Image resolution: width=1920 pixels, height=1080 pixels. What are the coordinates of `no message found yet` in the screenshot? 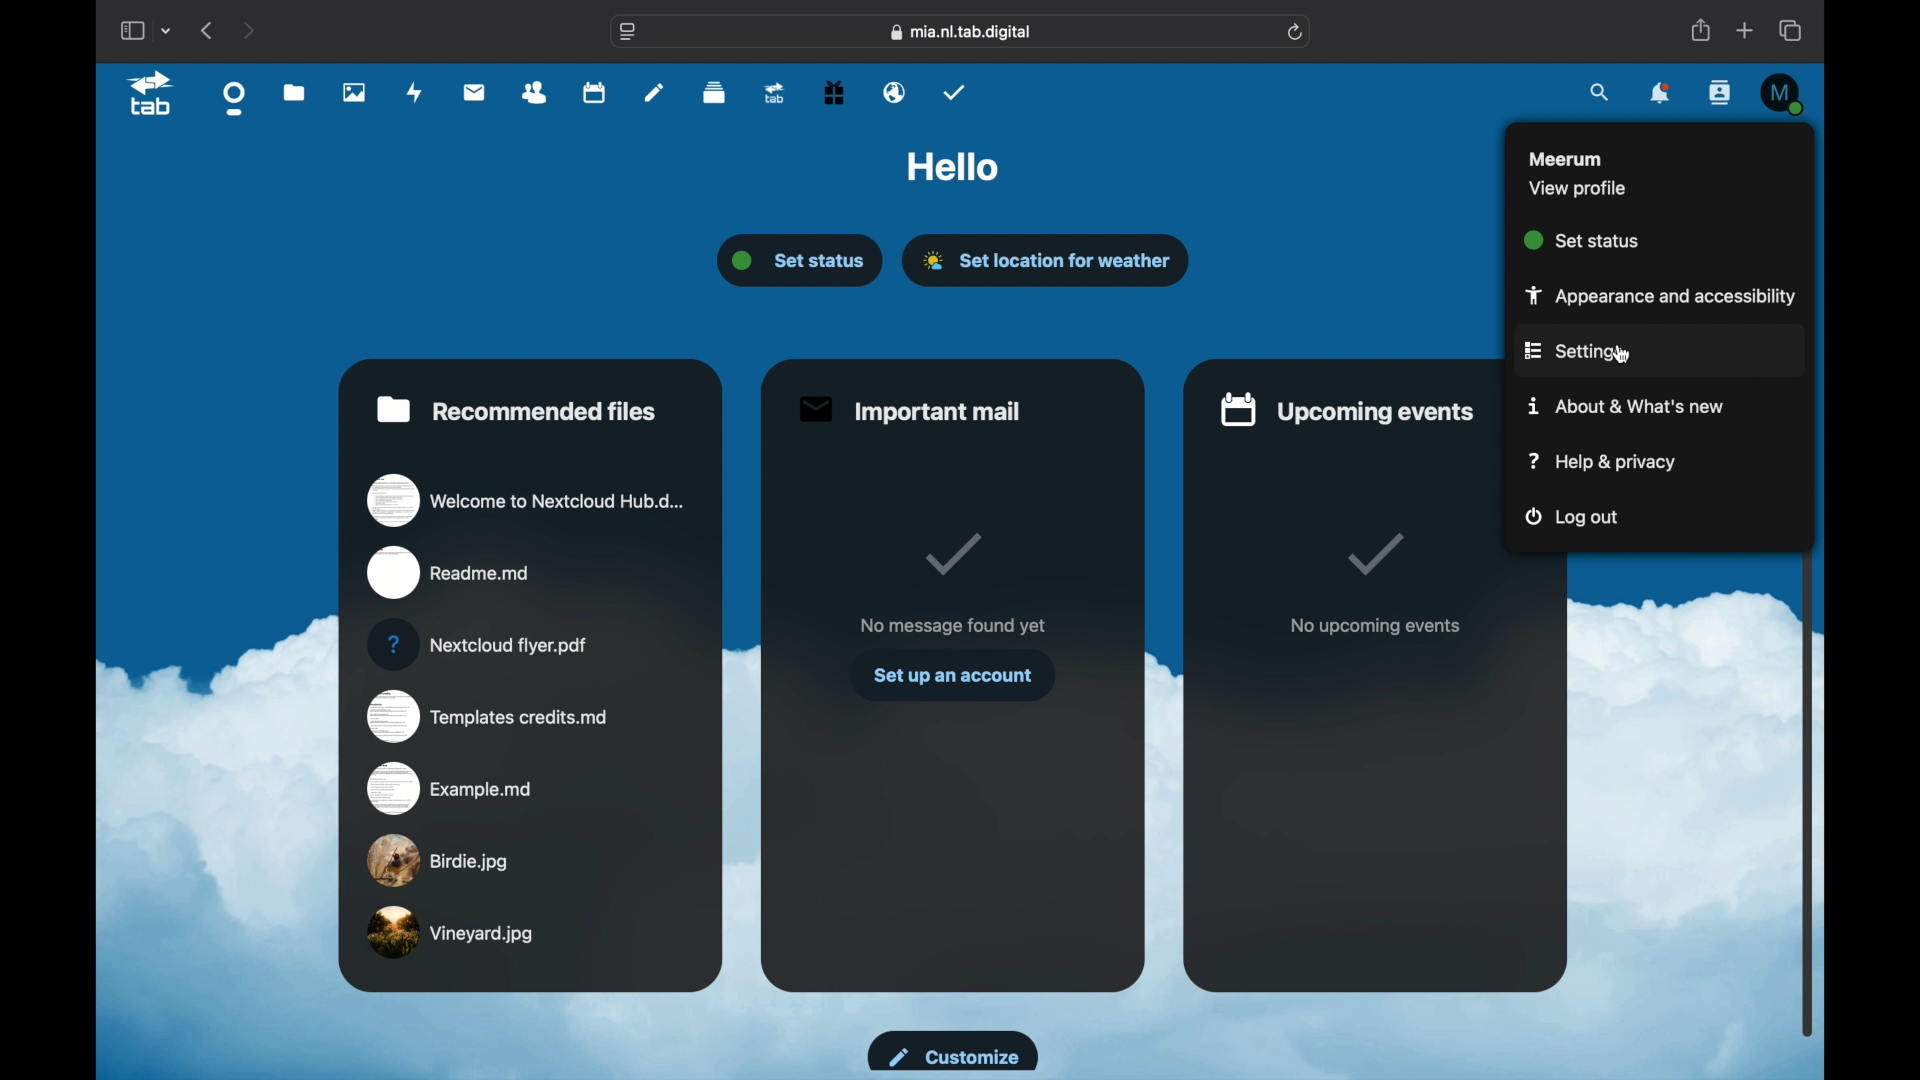 It's located at (952, 625).